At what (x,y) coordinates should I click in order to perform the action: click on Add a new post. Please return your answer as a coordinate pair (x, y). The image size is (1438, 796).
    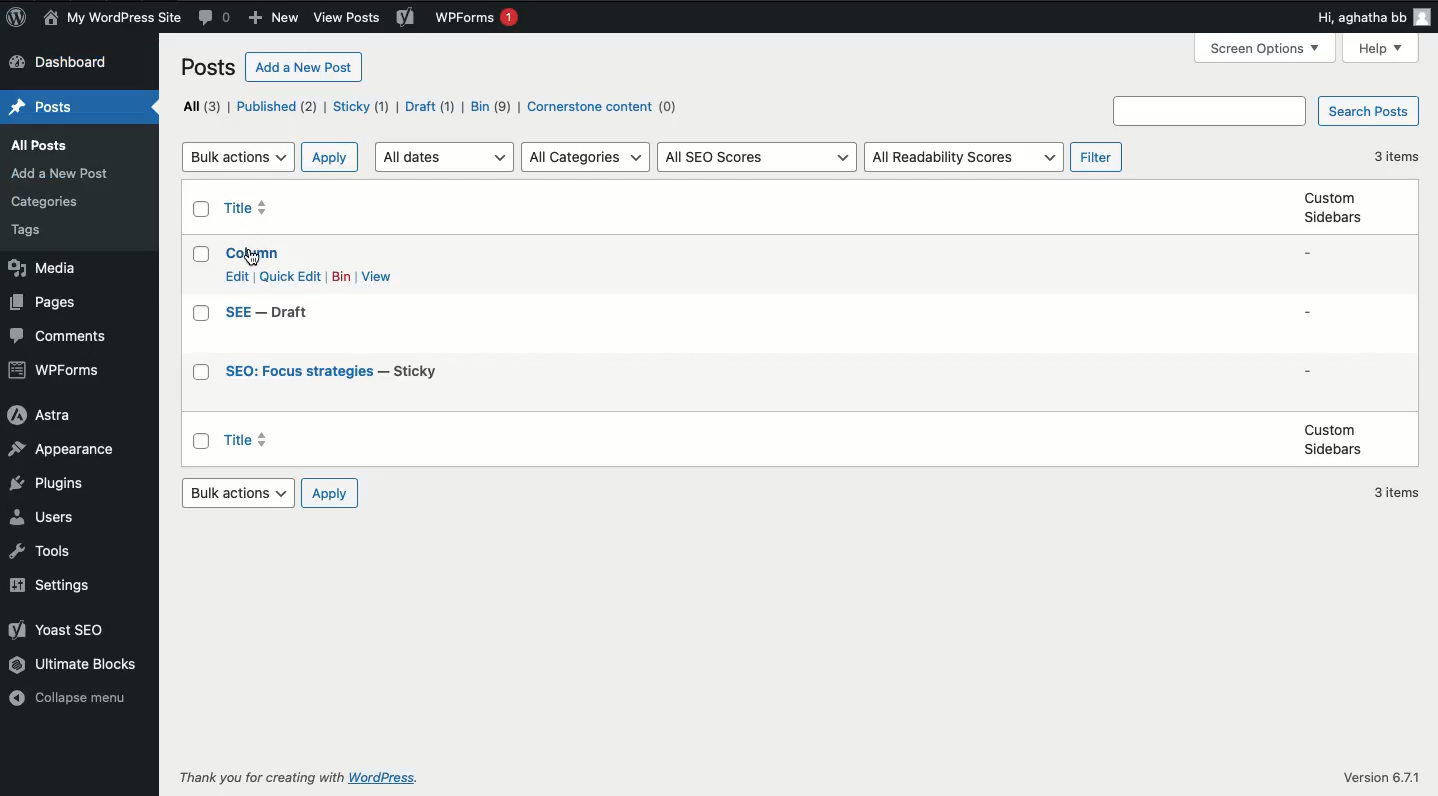
    Looking at the image, I should click on (305, 67).